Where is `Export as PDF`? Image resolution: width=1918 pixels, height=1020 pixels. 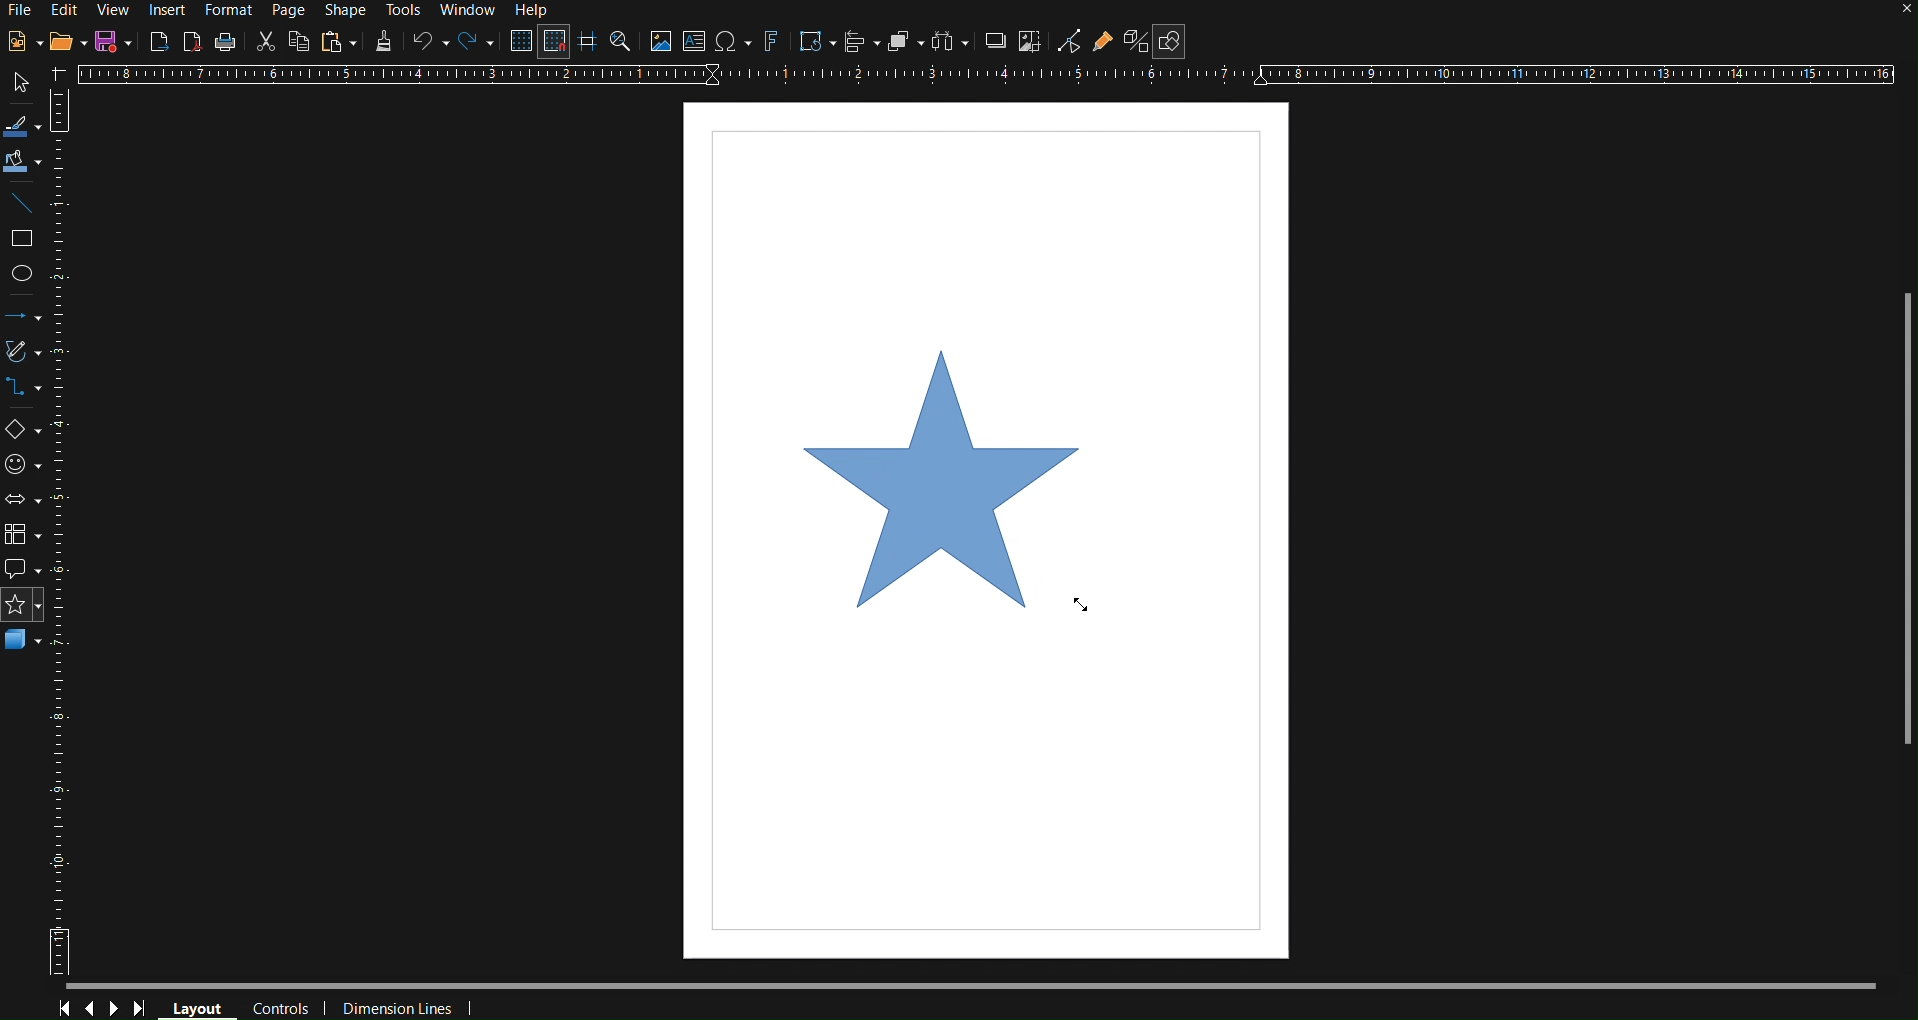
Export as PDF is located at coordinates (193, 41).